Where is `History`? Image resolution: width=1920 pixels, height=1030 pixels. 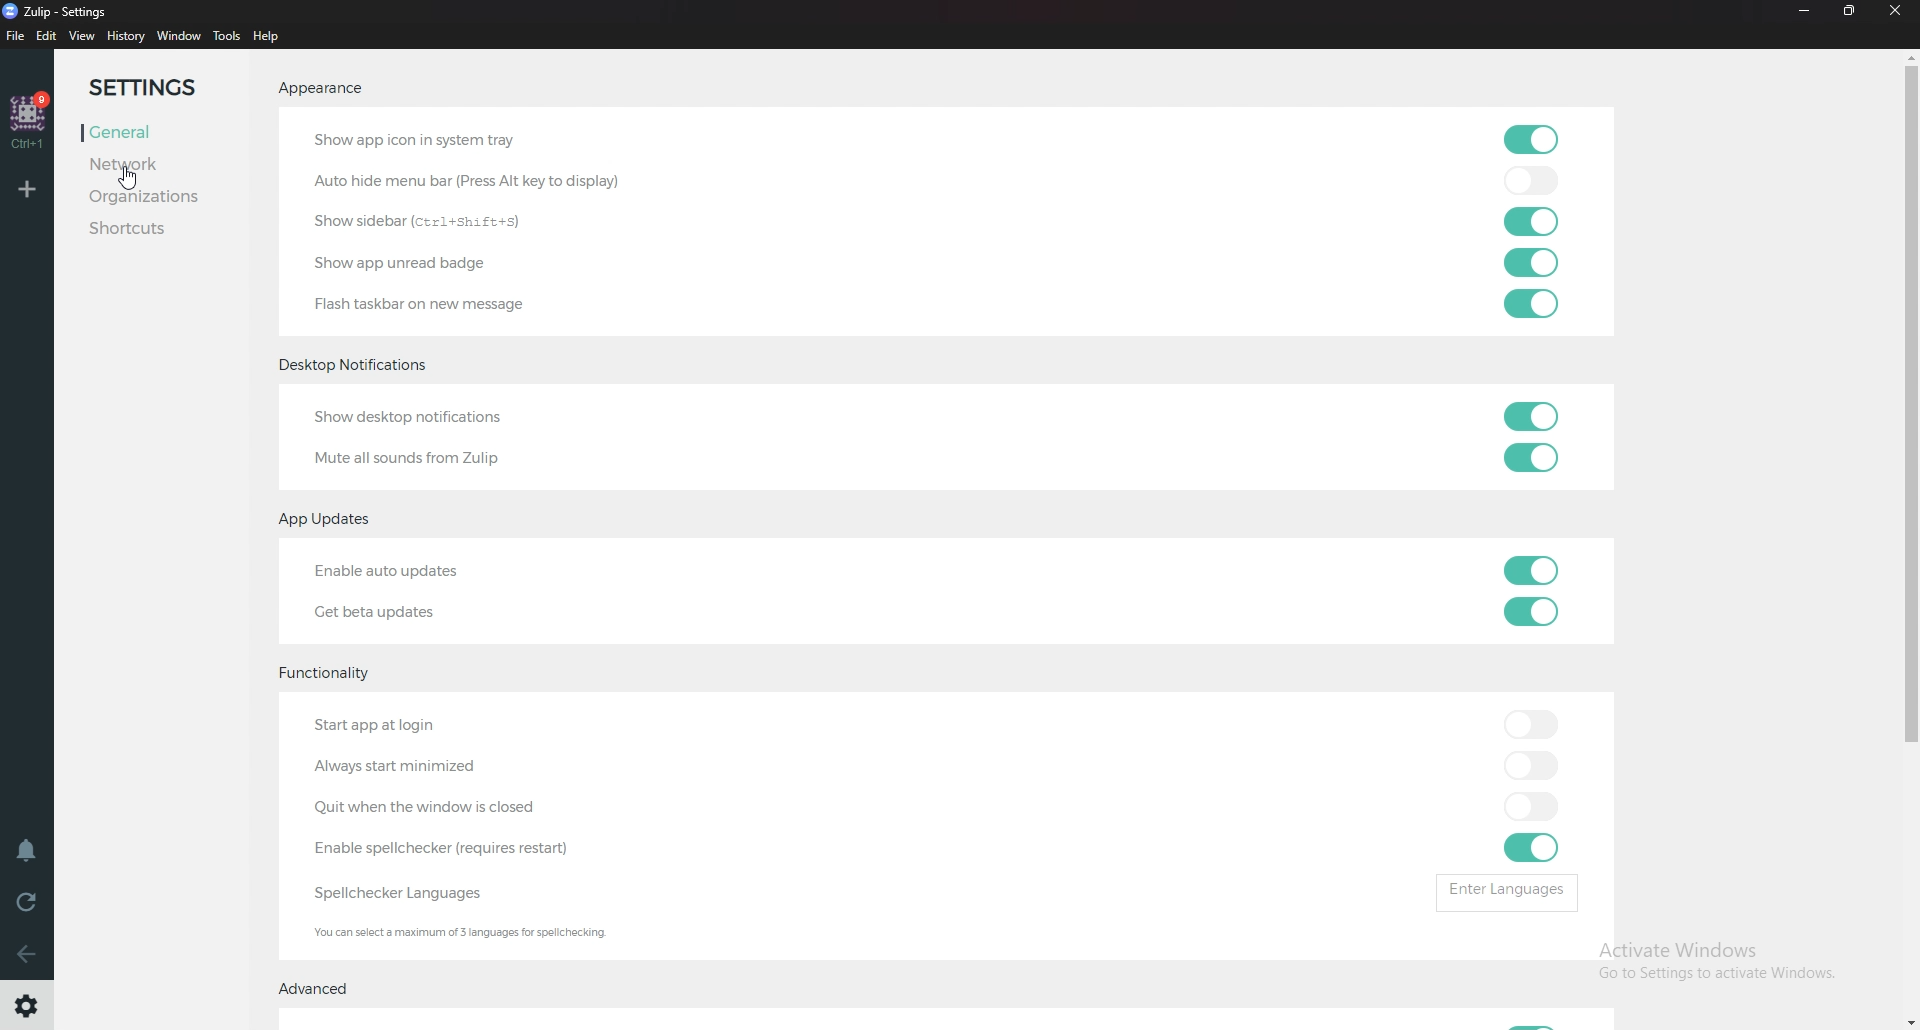
History is located at coordinates (126, 37).